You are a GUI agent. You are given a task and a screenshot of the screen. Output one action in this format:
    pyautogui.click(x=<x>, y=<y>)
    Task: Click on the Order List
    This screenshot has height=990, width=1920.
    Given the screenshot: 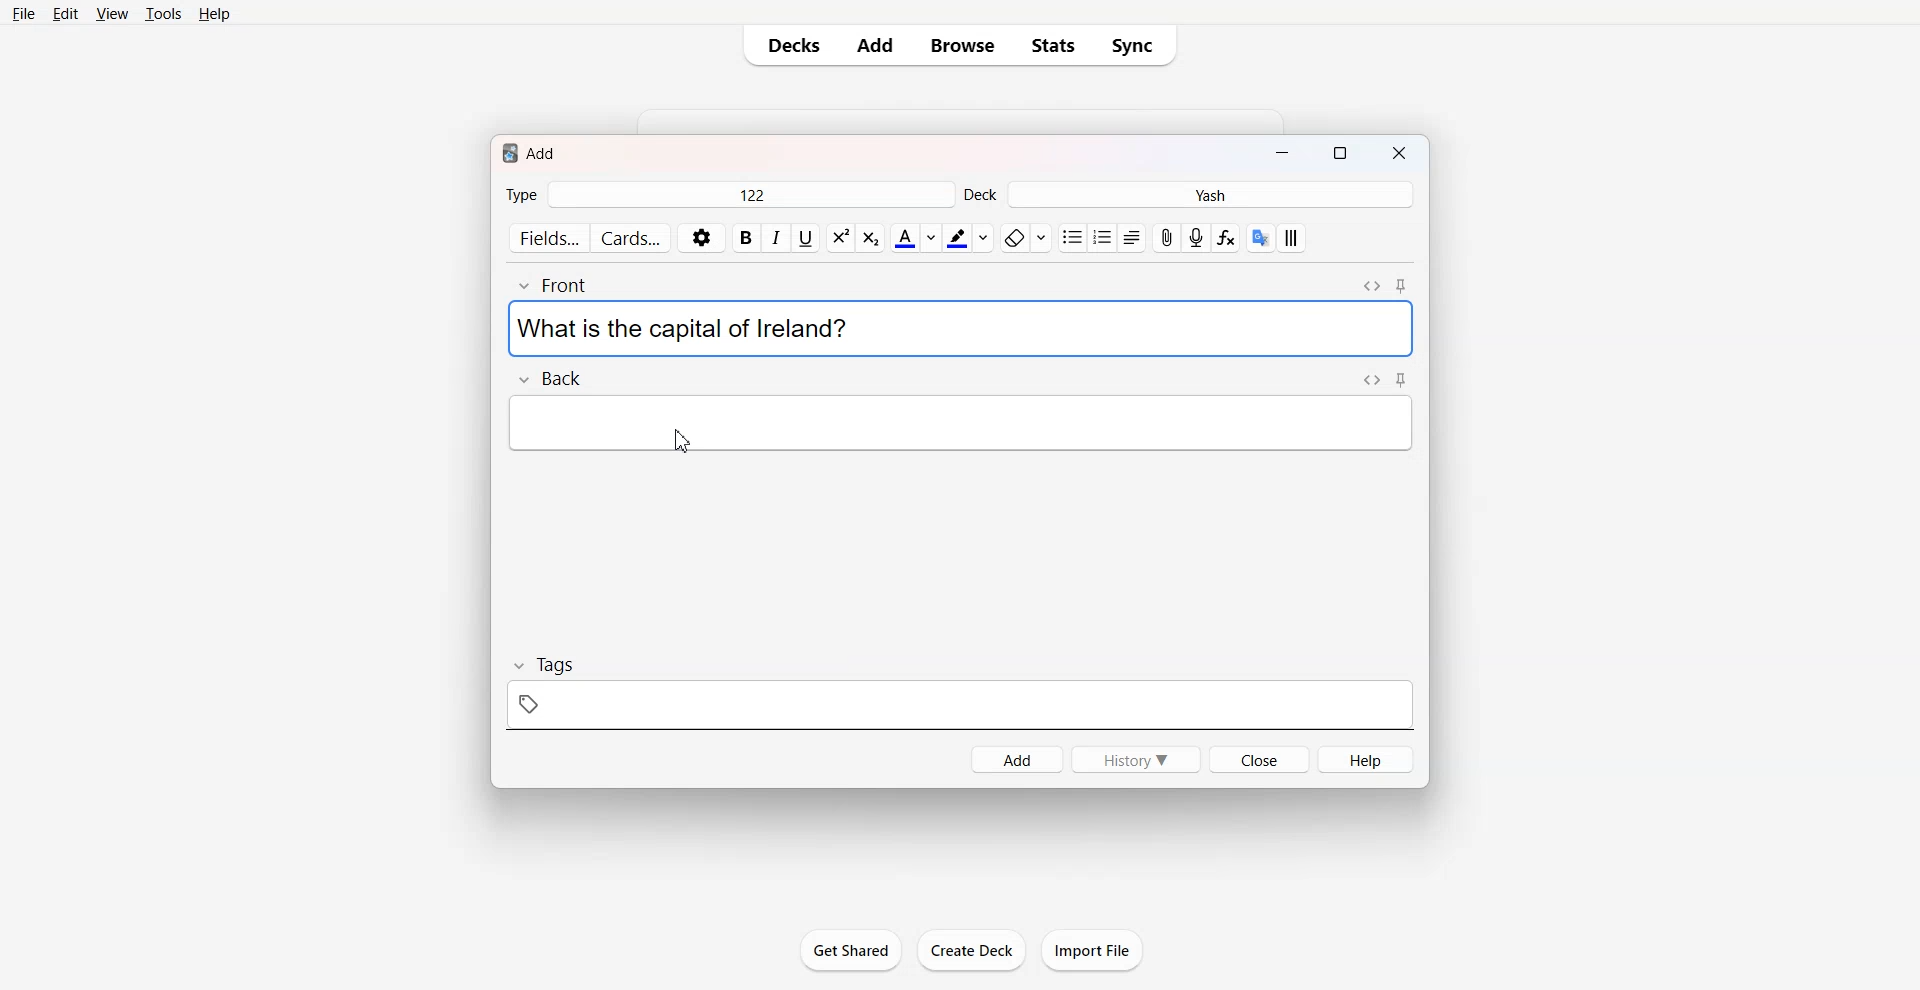 What is the action you would take?
    pyautogui.click(x=1102, y=238)
    